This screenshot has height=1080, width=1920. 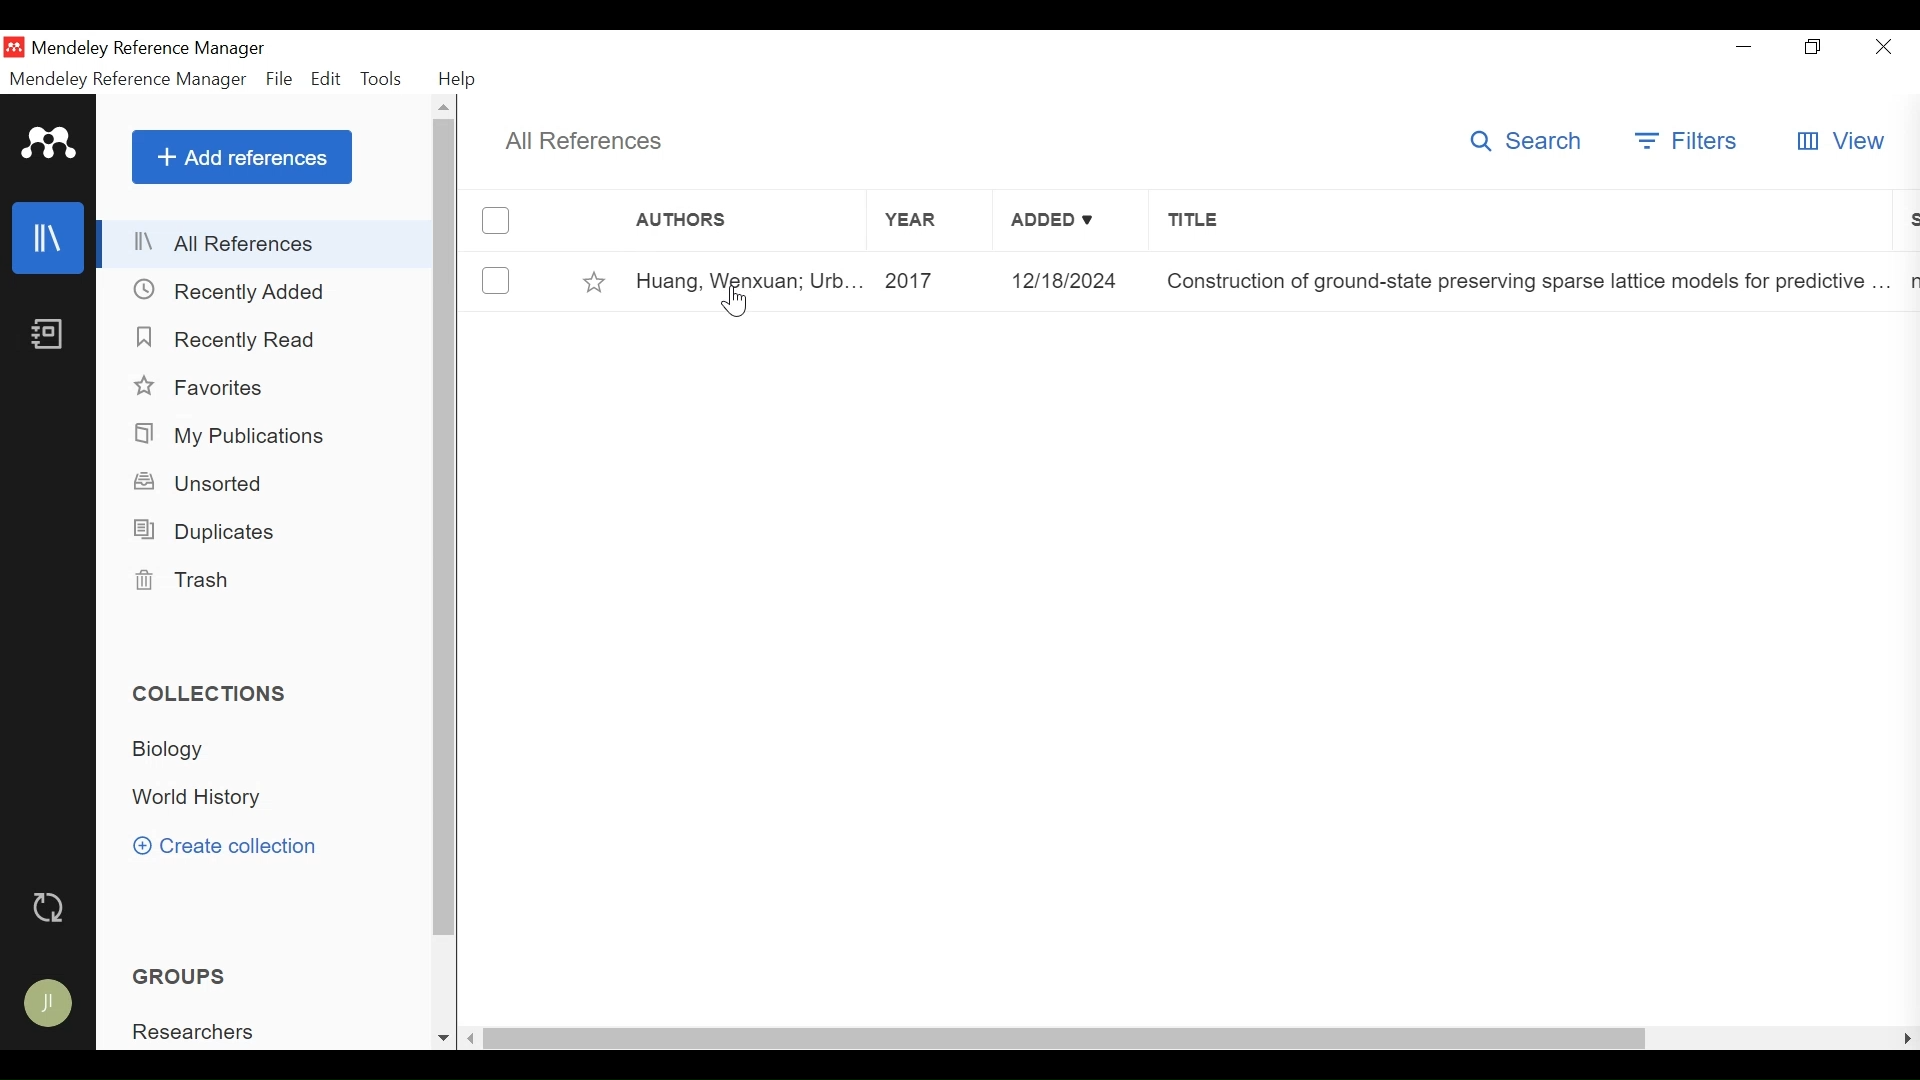 What do you see at coordinates (1526, 140) in the screenshot?
I see `Search` at bounding box center [1526, 140].